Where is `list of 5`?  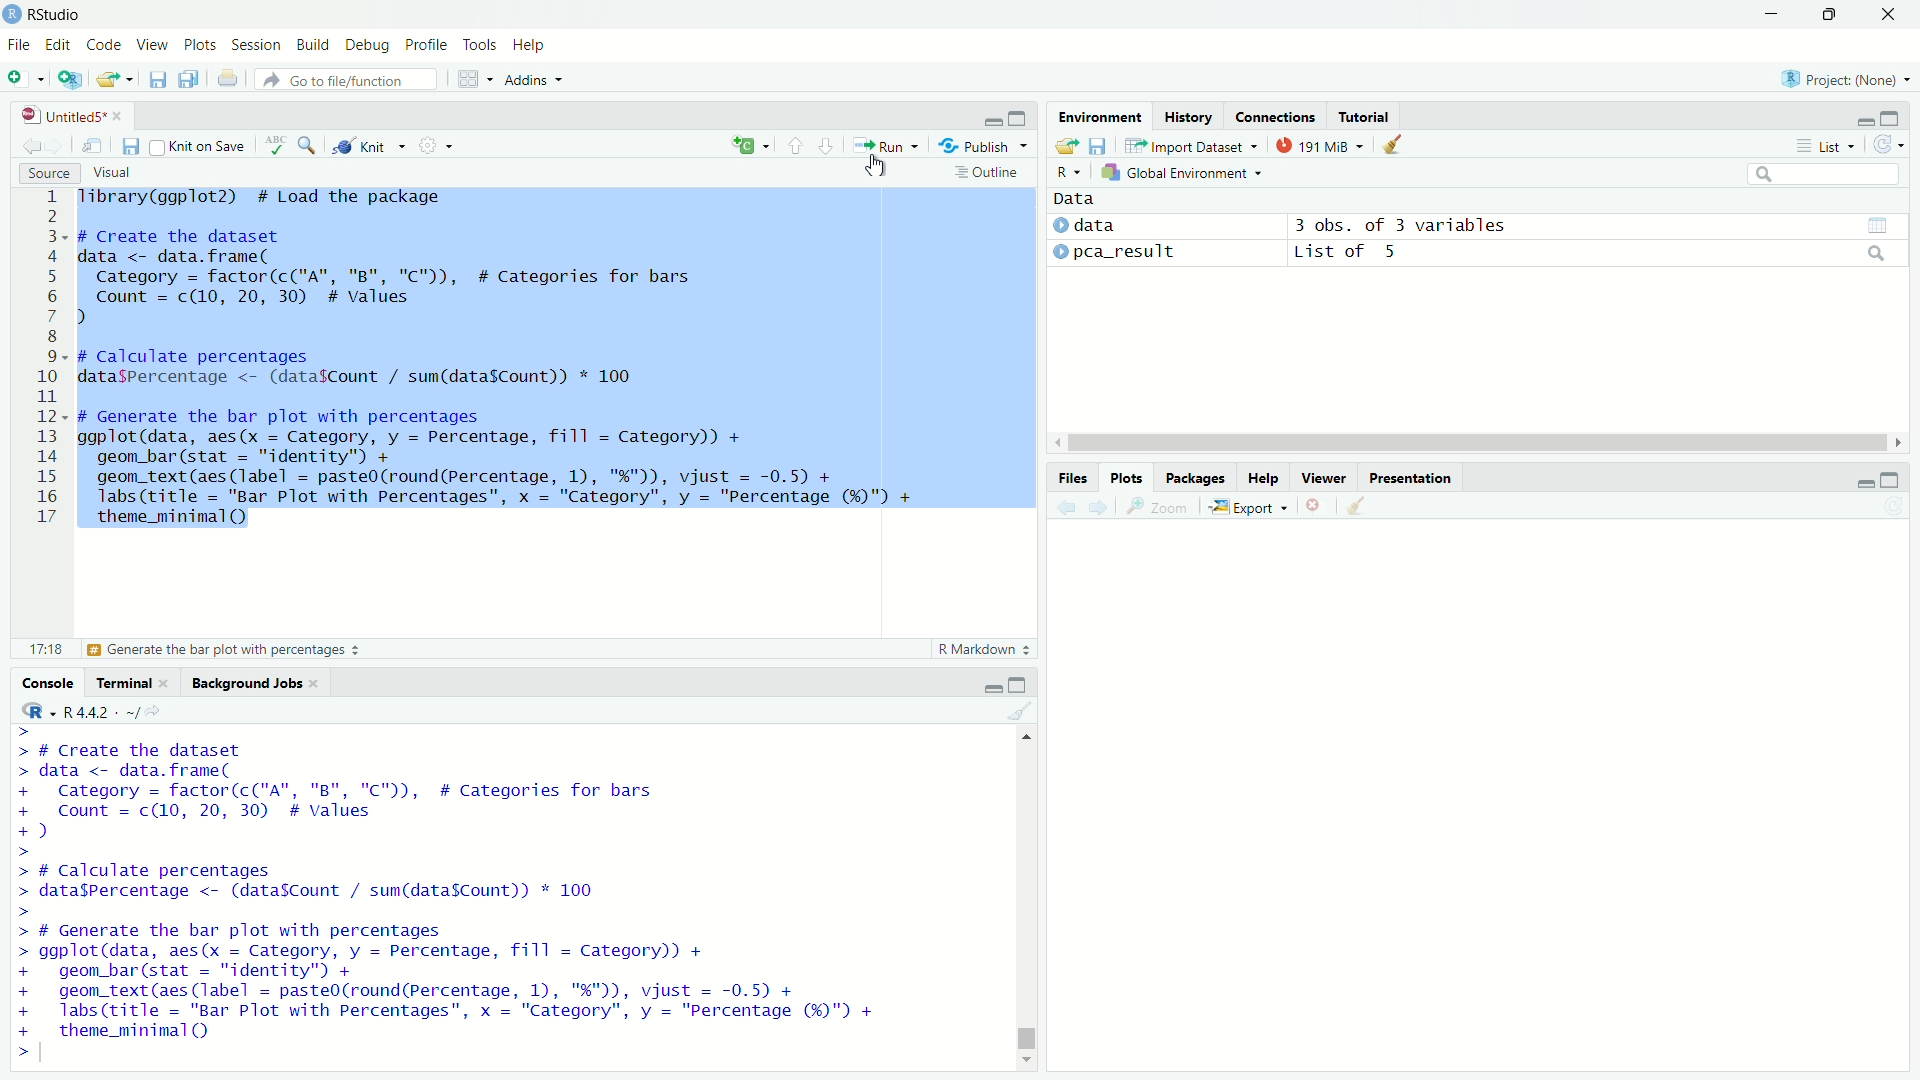
list of 5 is located at coordinates (1594, 252).